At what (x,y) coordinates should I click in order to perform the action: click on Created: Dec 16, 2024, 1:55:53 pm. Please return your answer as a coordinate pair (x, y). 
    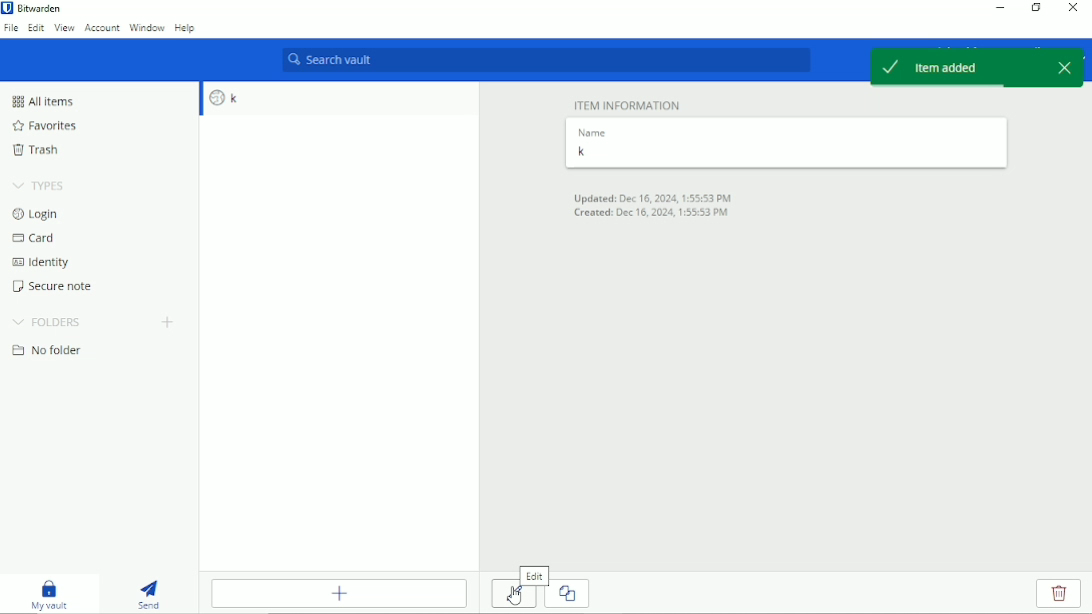
    Looking at the image, I should click on (655, 214).